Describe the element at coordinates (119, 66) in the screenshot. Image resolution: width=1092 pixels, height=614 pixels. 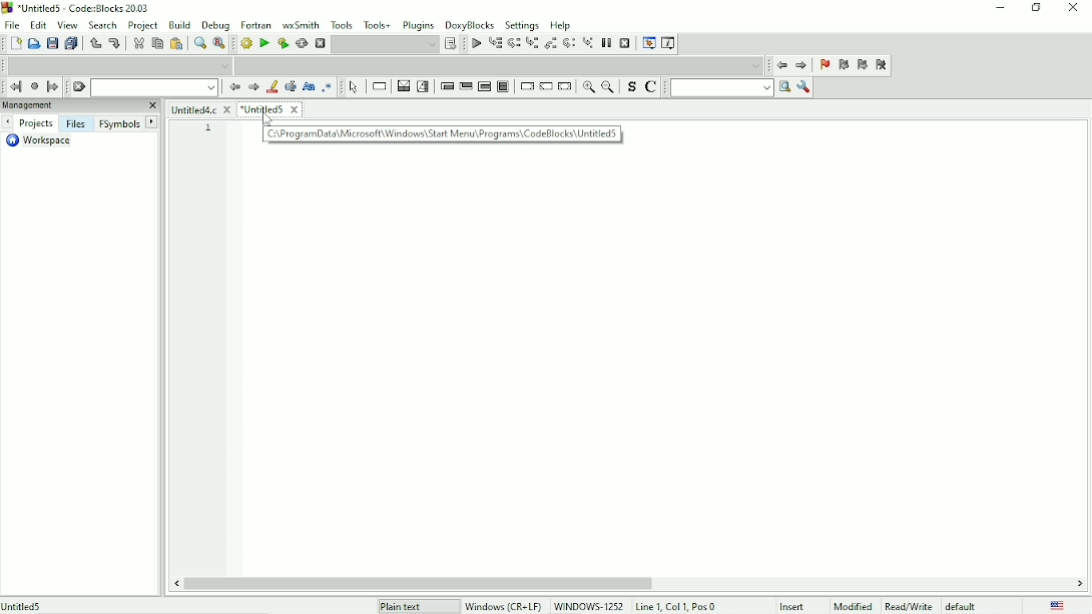
I see `Drop down` at that location.